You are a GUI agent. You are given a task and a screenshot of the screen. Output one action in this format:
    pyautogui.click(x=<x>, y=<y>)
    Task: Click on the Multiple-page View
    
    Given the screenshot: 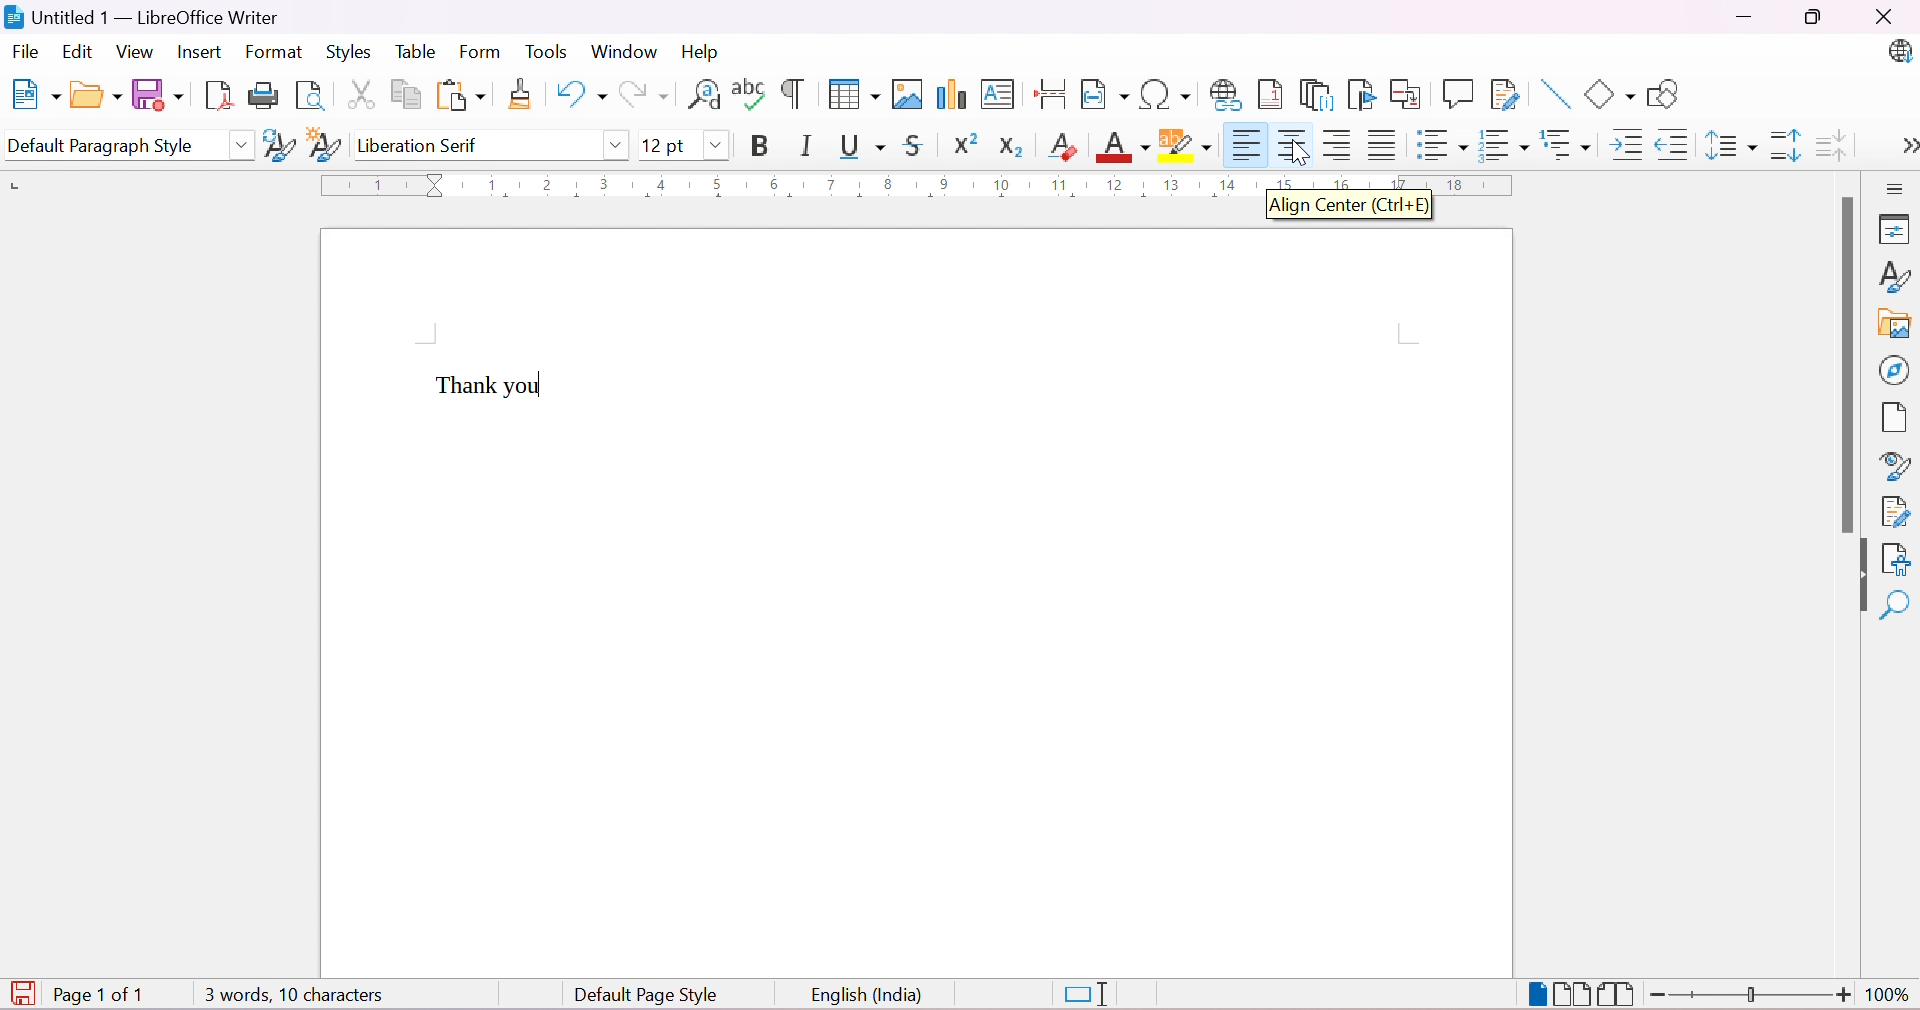 What is the action you would take?
    pyautogui.click(x=1574, y=993)
    